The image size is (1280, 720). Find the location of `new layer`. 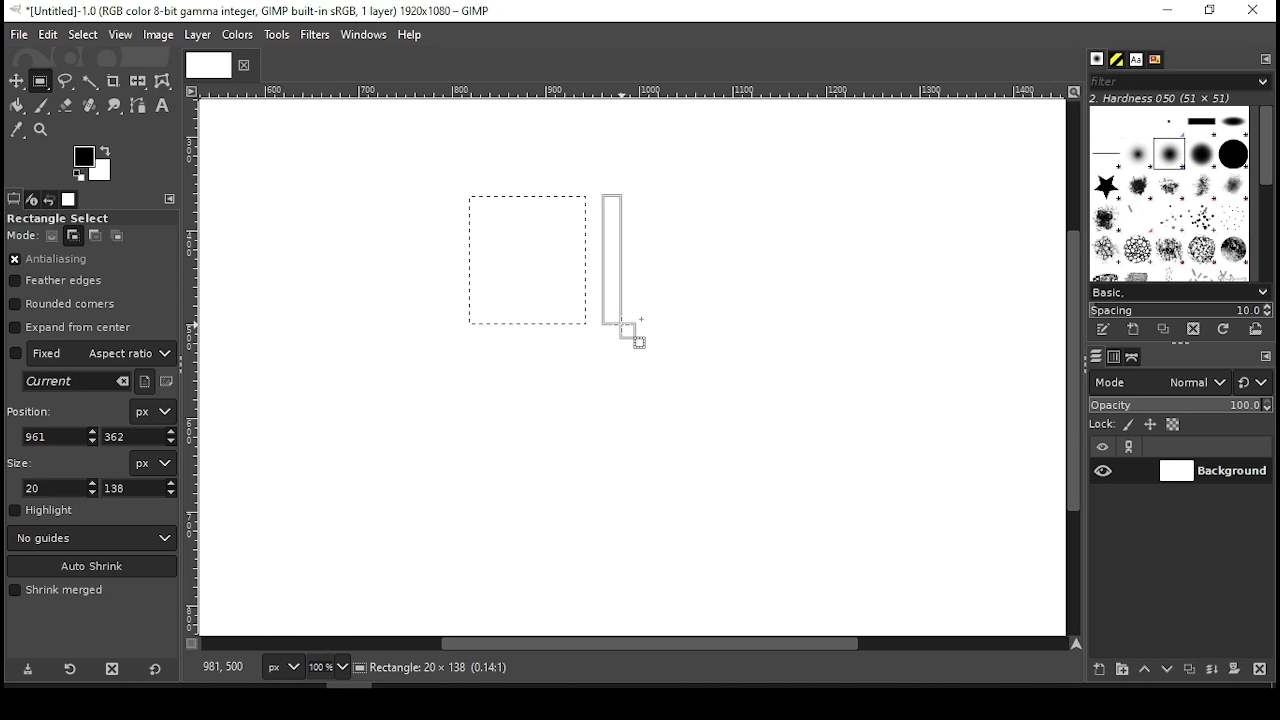

new layer is located at coordinates (1095, 667).